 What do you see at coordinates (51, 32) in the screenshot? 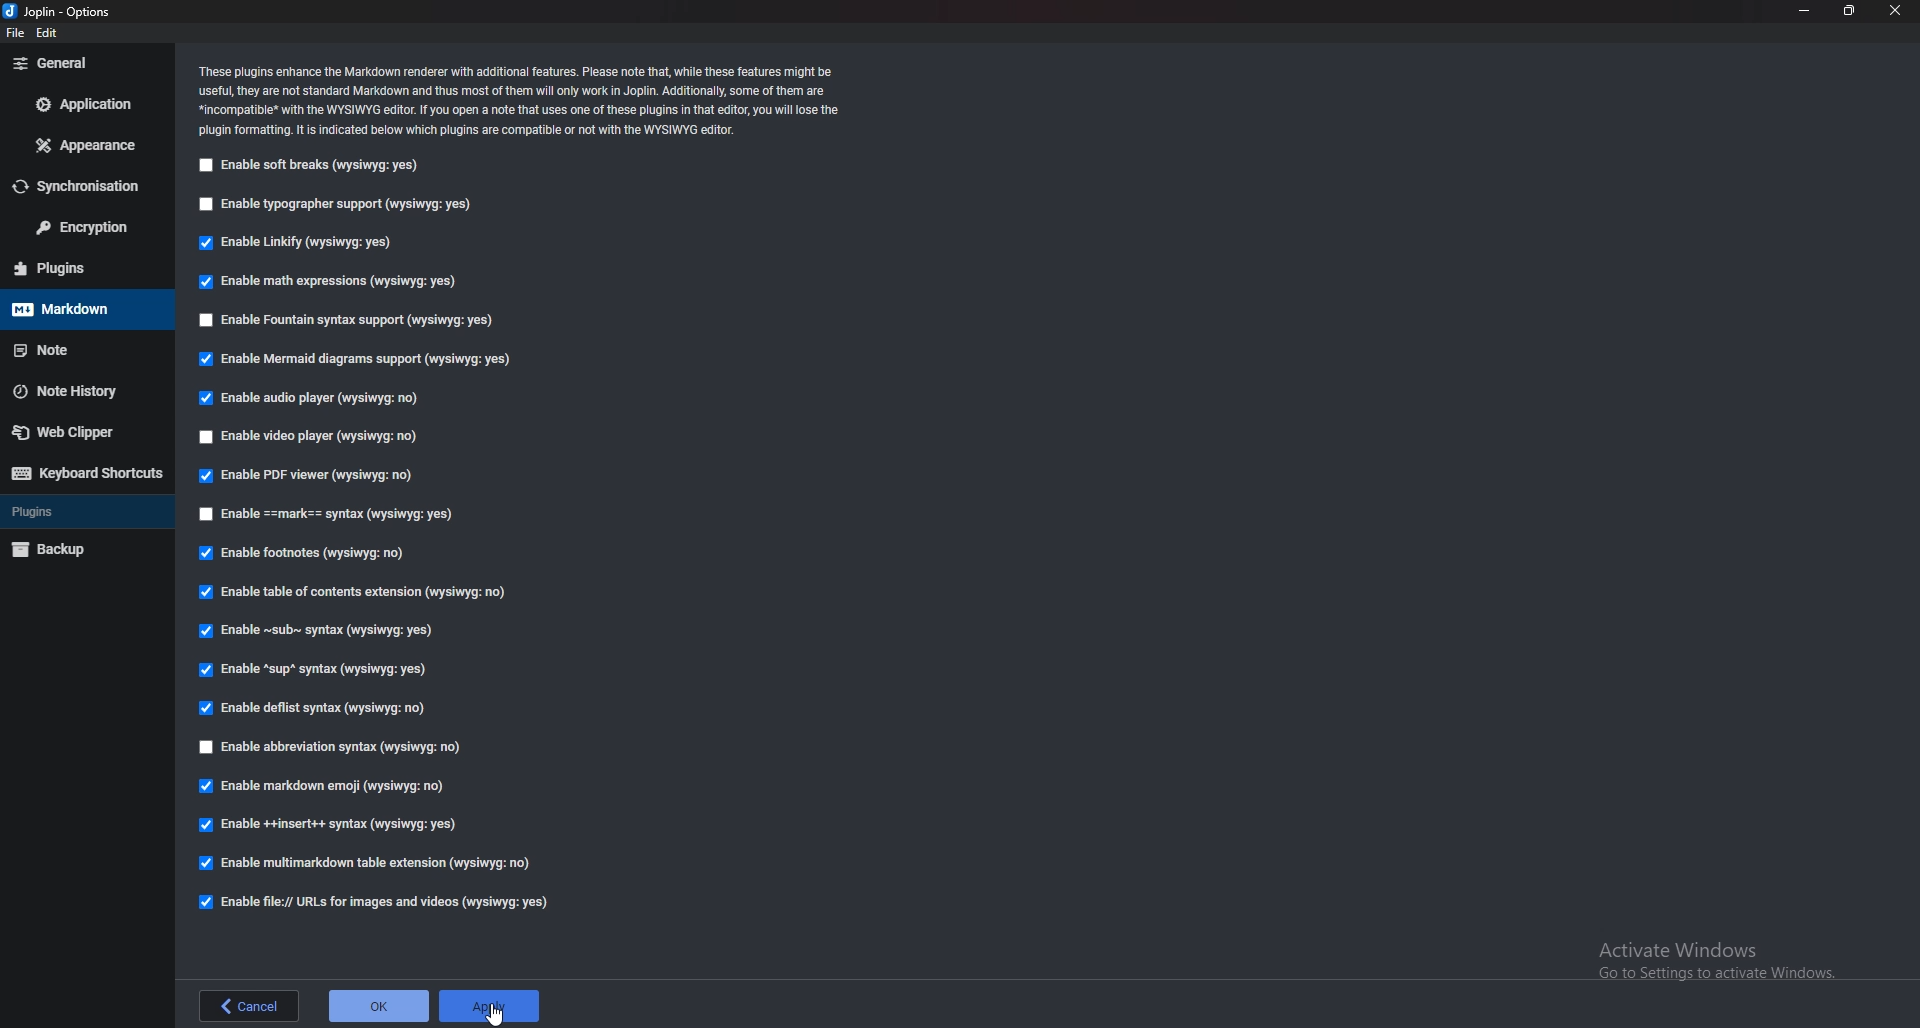
I see `edit` at bounding box center [51, 32].